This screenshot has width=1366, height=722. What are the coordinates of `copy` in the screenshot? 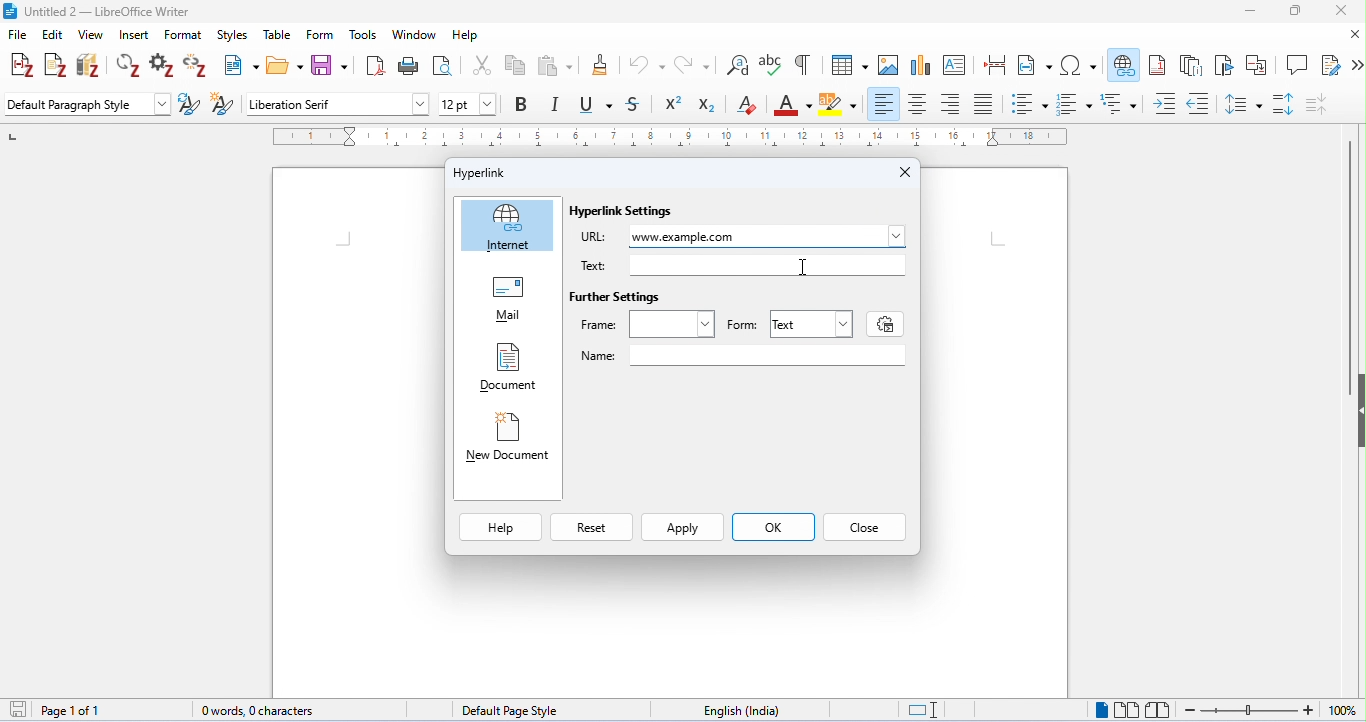 It's located at (516, 65).